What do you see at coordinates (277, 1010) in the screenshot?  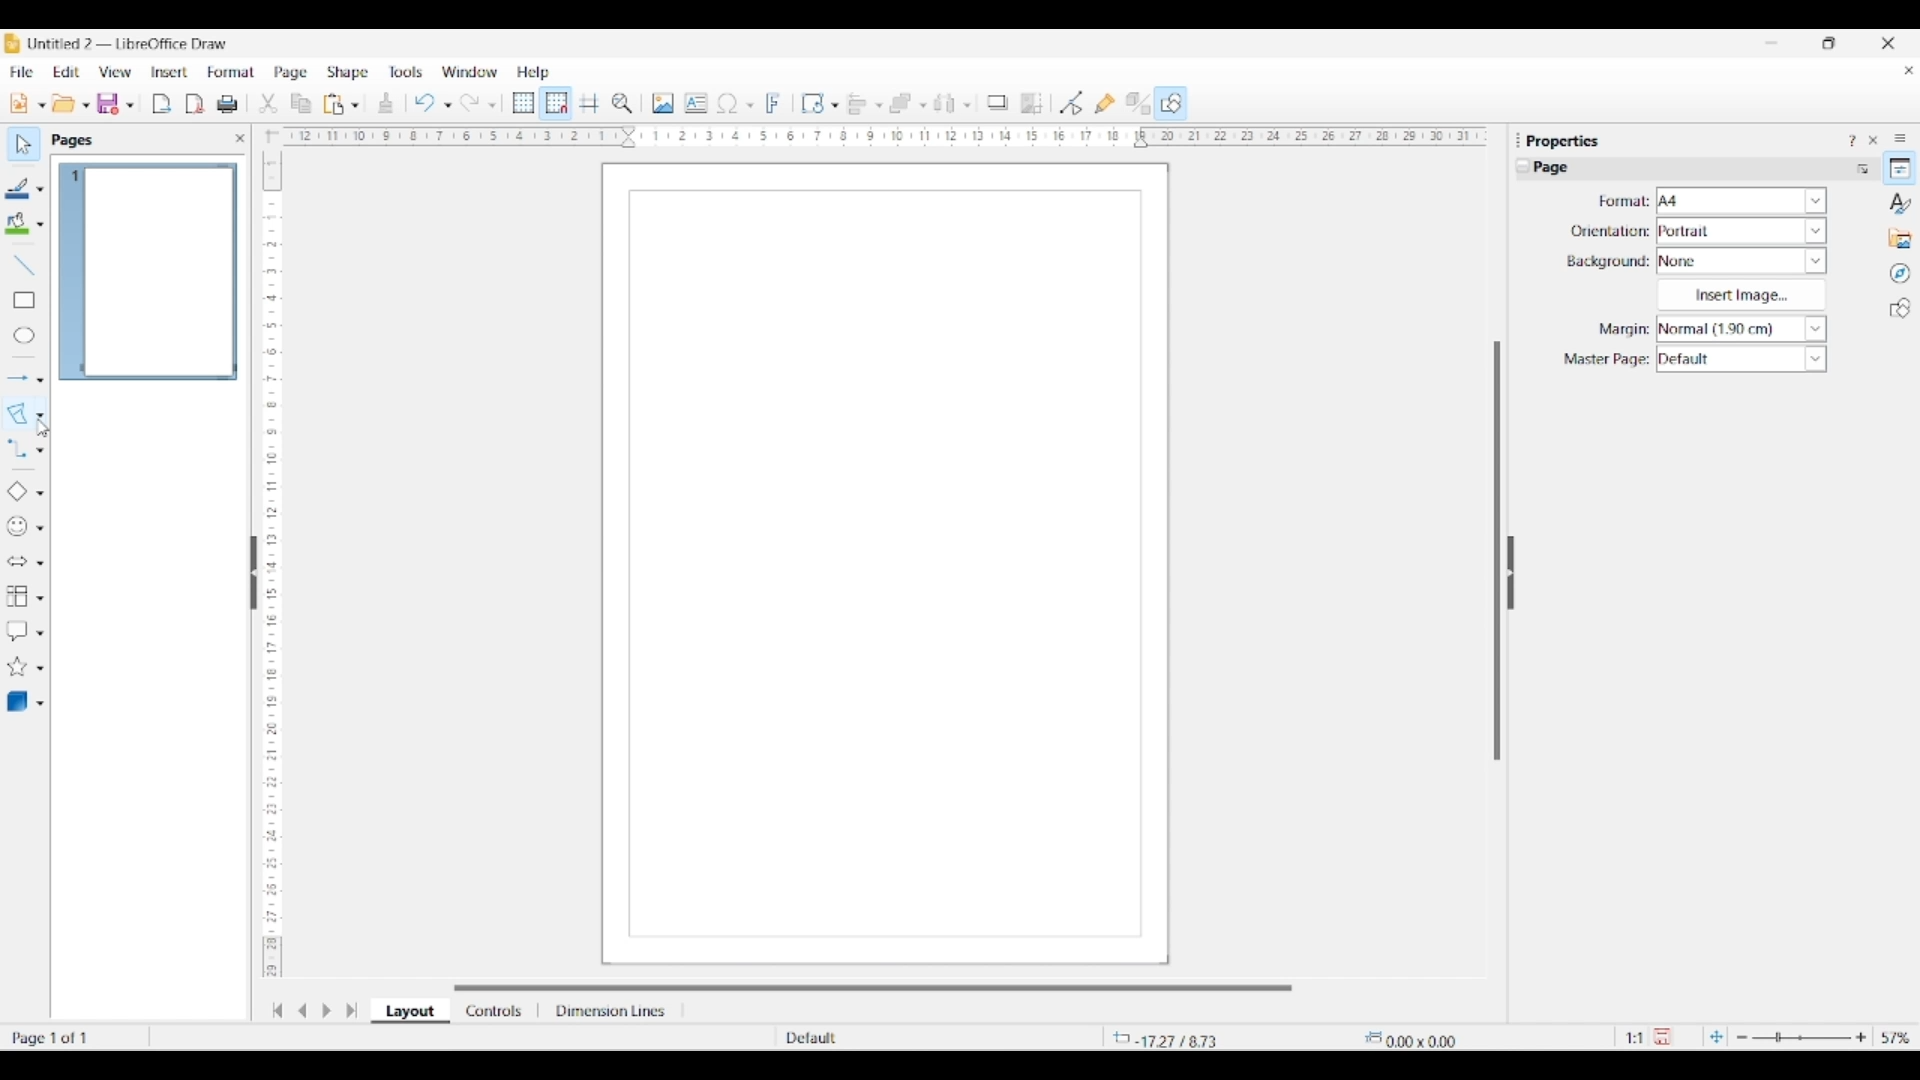 I see `Jump to first slide` at bounding box center [277, 1010].